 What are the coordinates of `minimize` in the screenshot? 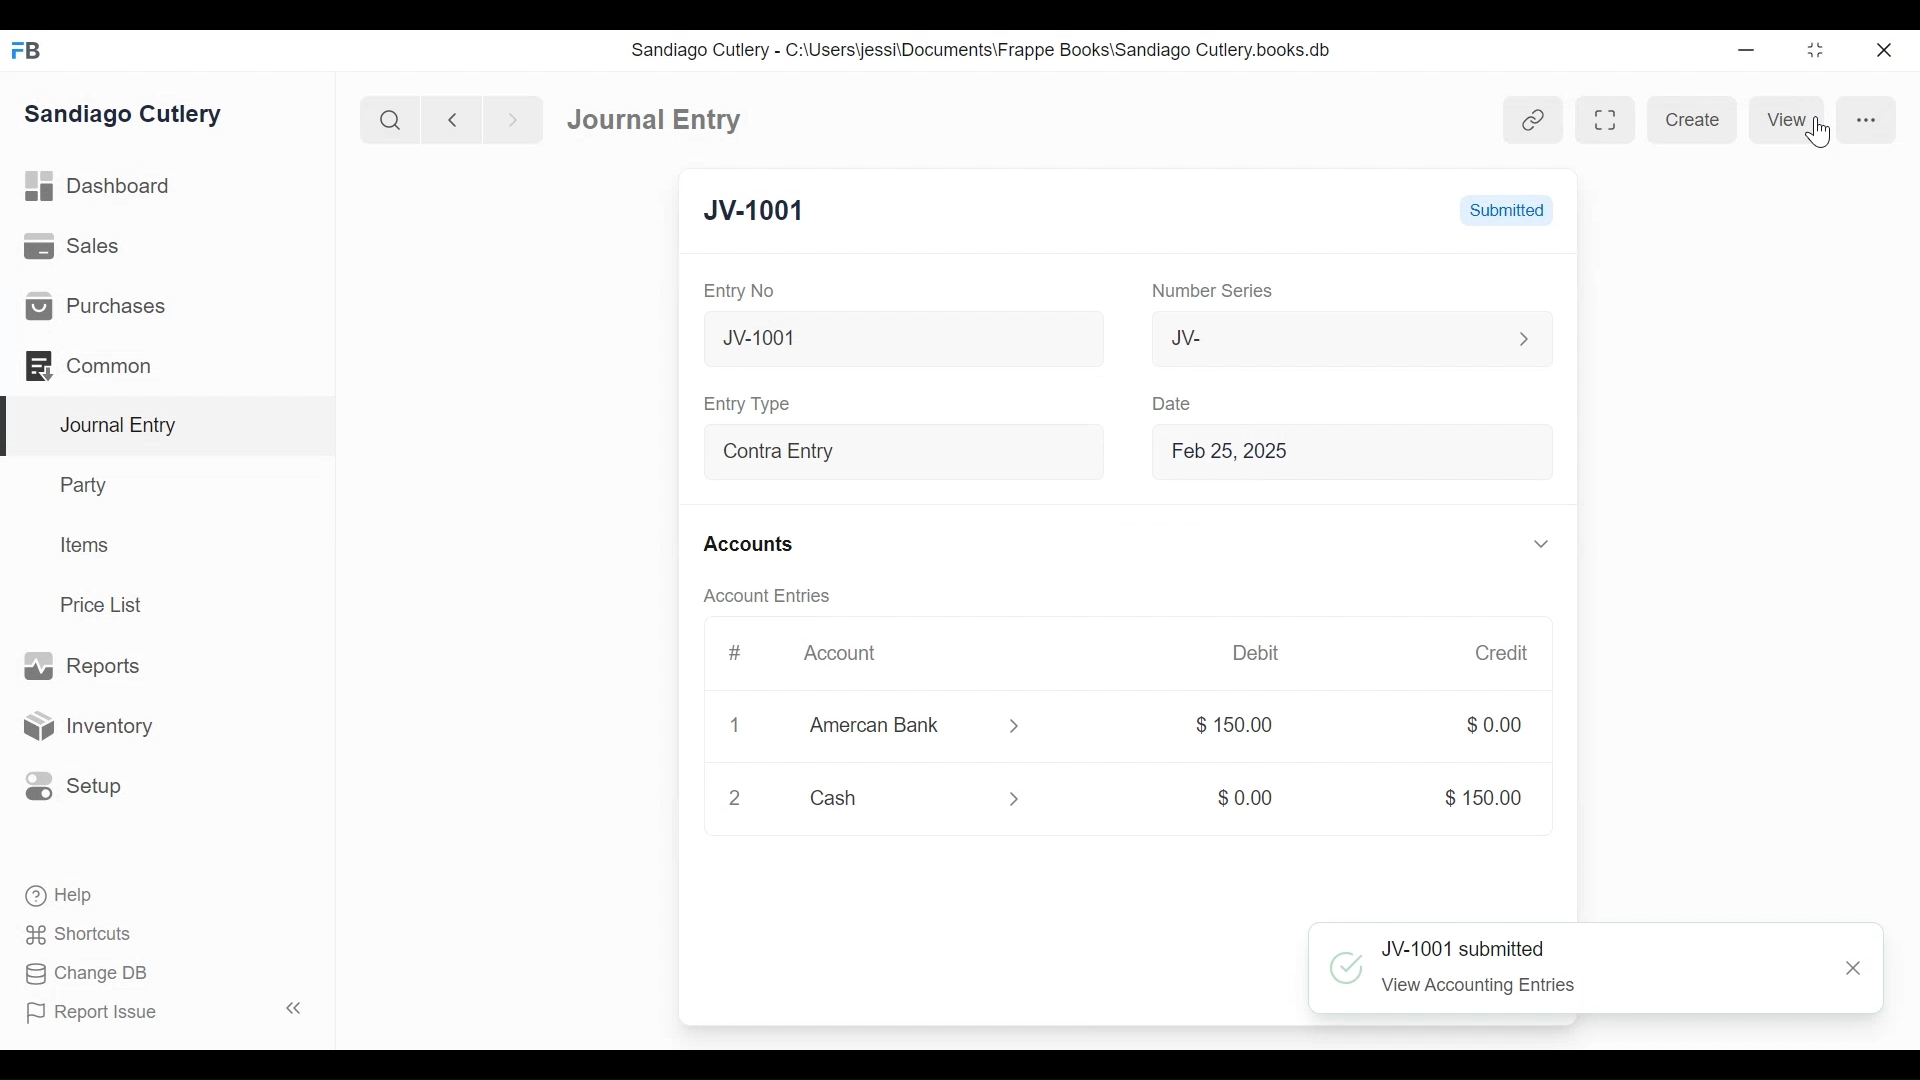 It's located at (1747, 49).